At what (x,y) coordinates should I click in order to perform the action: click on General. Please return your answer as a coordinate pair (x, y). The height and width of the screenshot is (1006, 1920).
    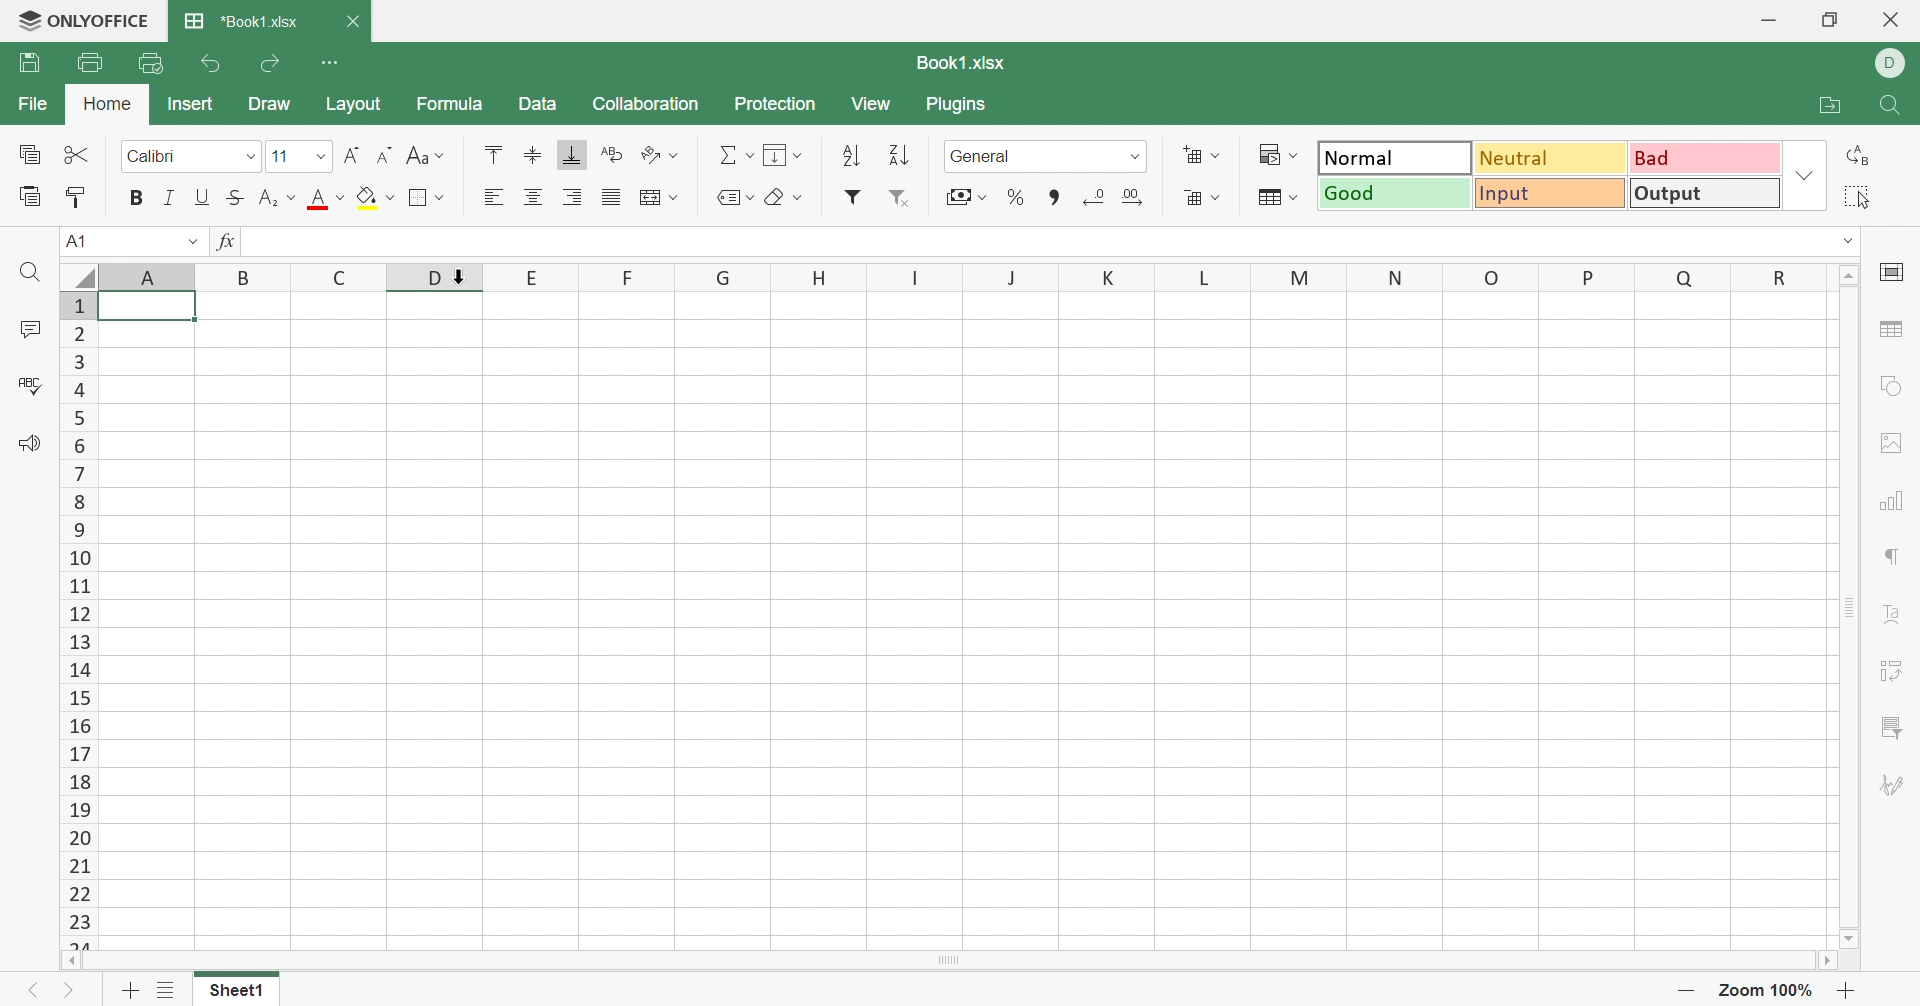
    Looking at the image, I should click on (985, 154).